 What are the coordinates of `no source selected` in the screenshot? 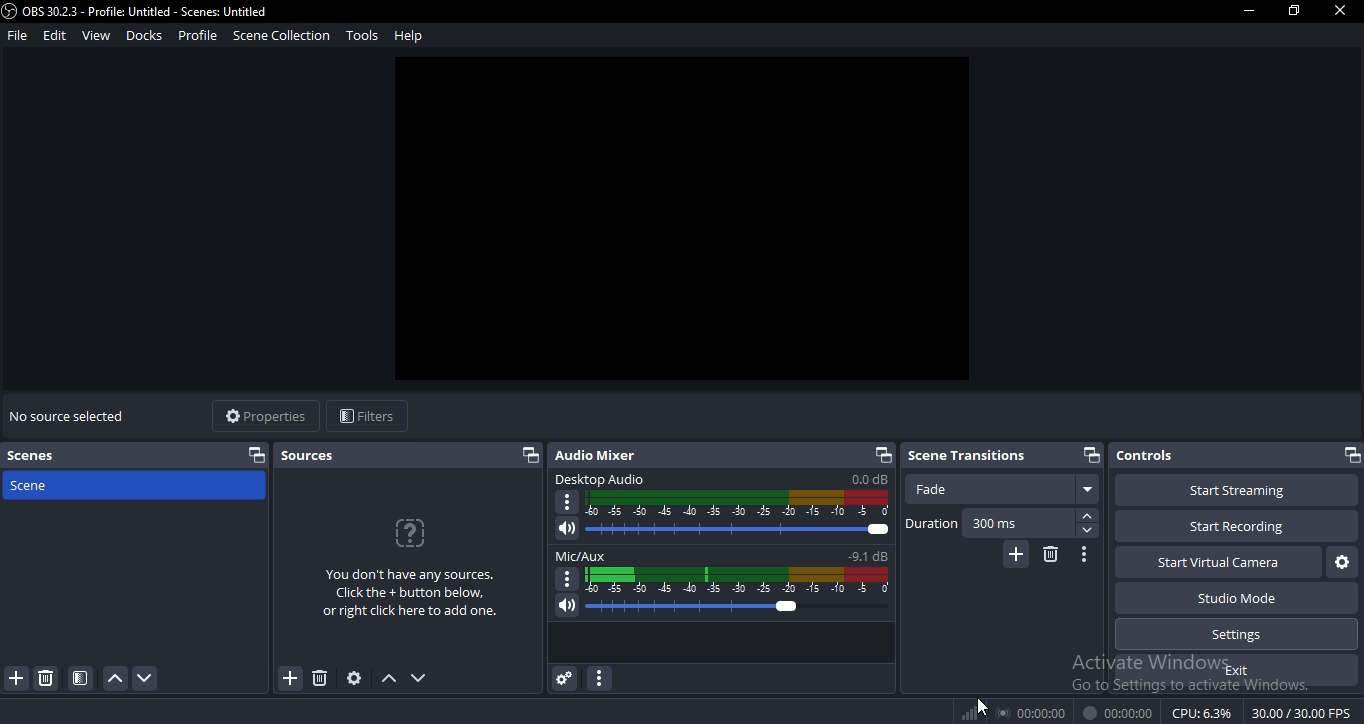 It's located at (71, 413).